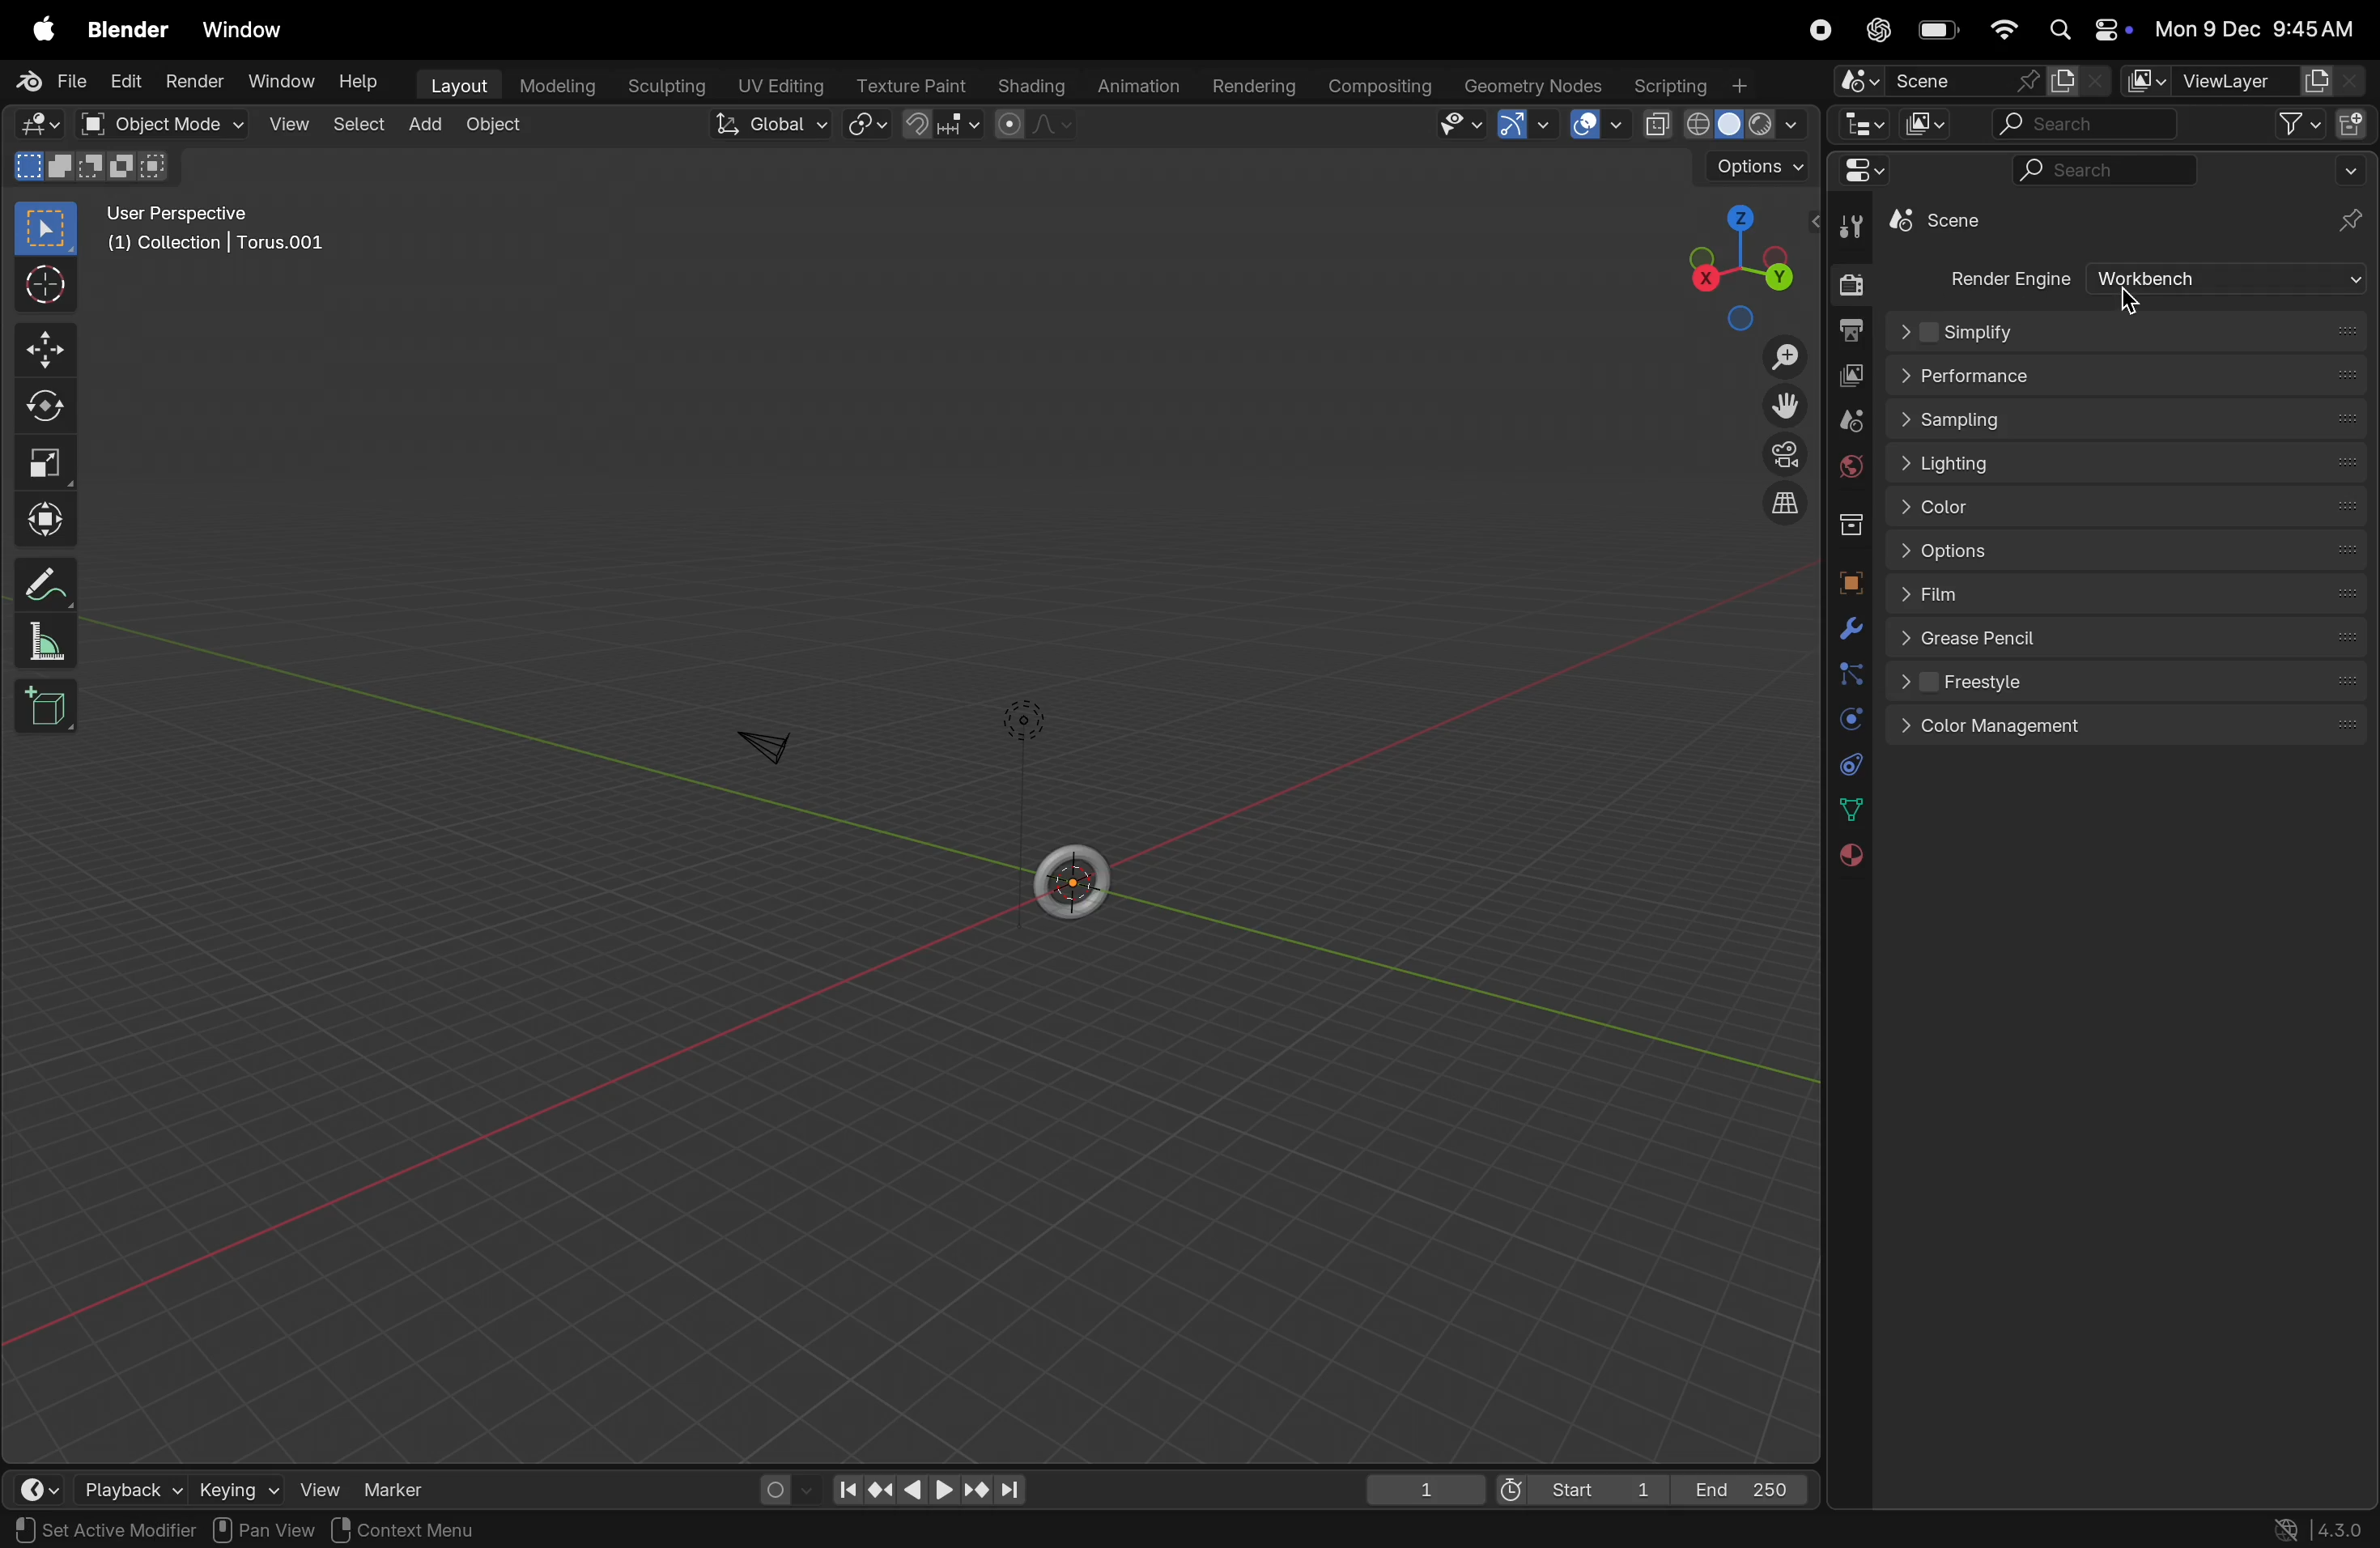  What do you see at coordinates (61, 1531) in the screenshot?
I see `Set Active` at bounding box center [61, 1531].